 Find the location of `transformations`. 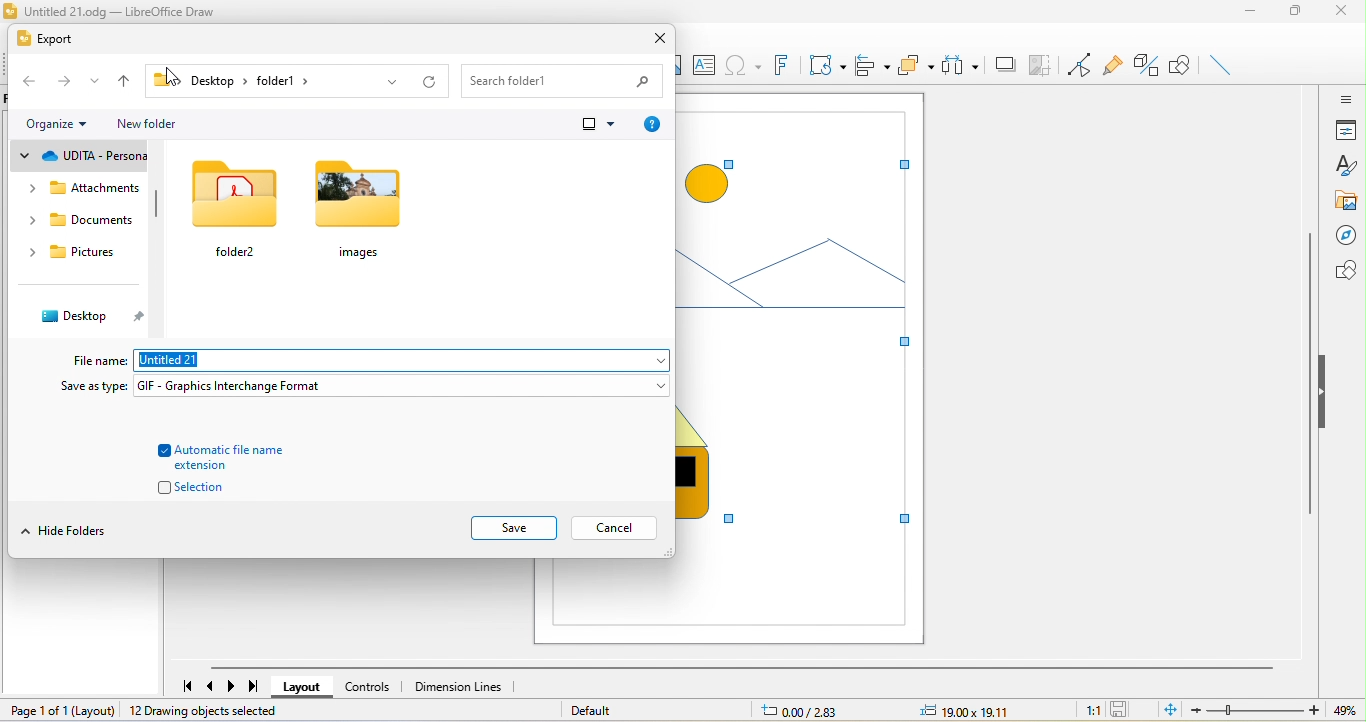

transformations is located at coordinates (826, 66).